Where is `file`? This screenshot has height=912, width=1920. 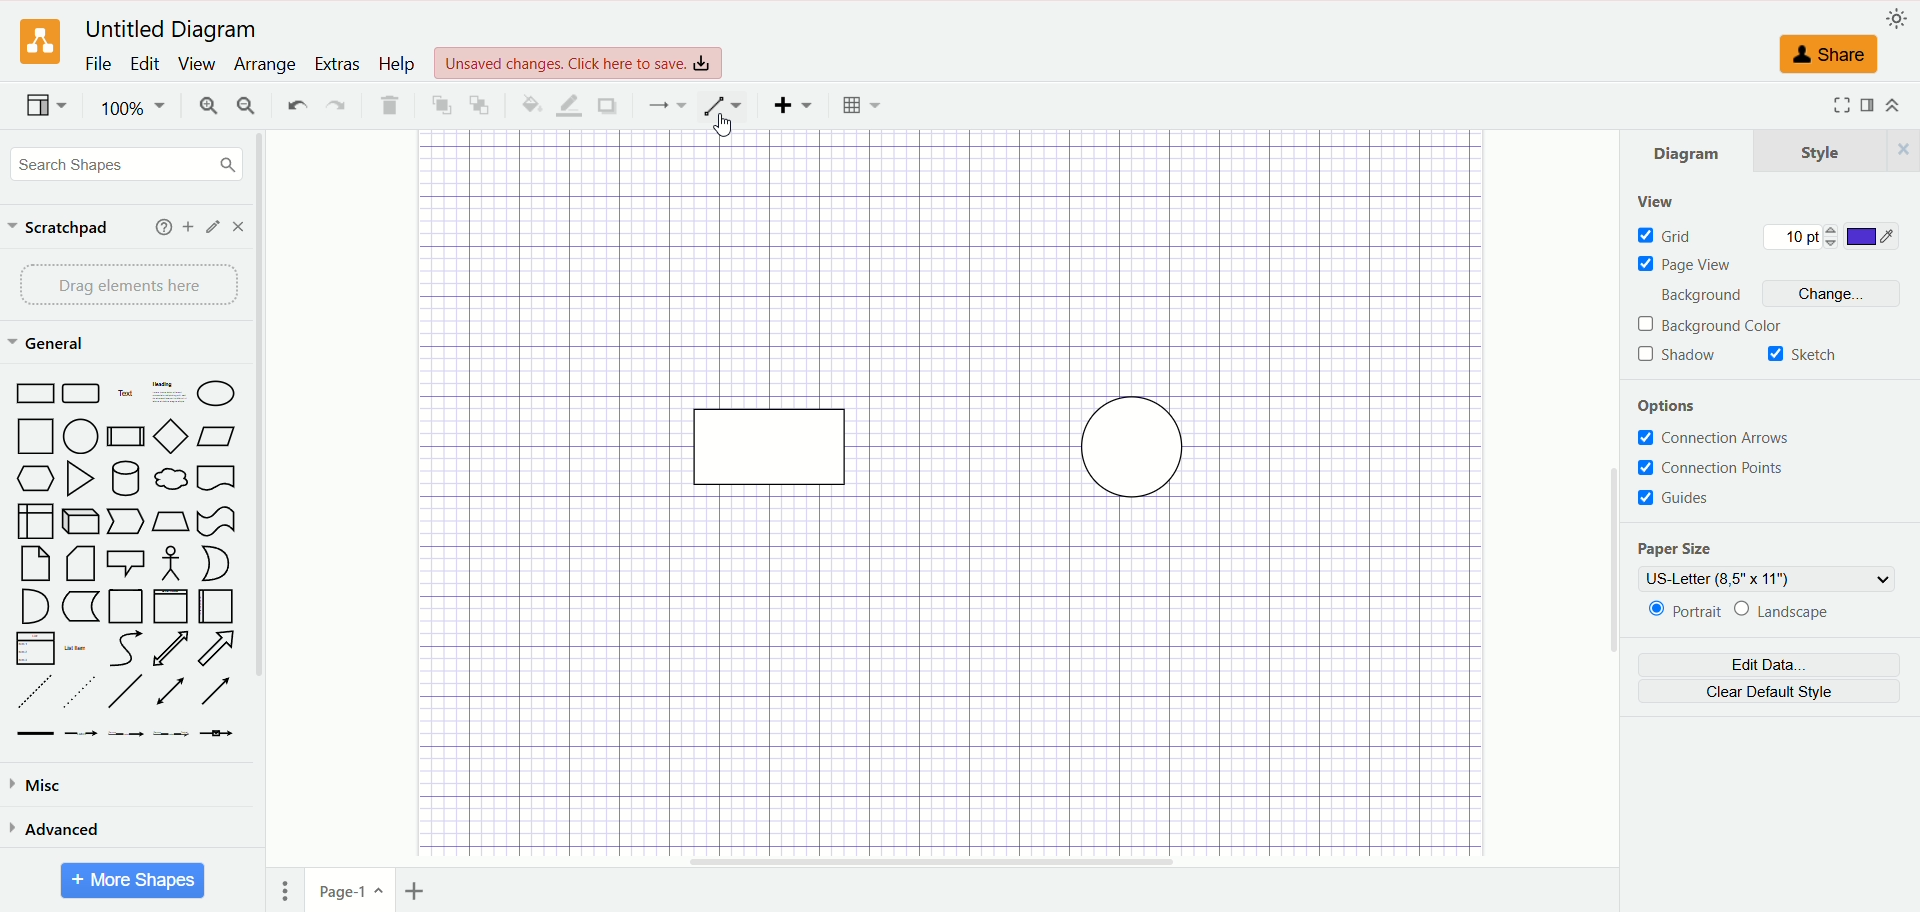
file is located at coordinates (98, 65).